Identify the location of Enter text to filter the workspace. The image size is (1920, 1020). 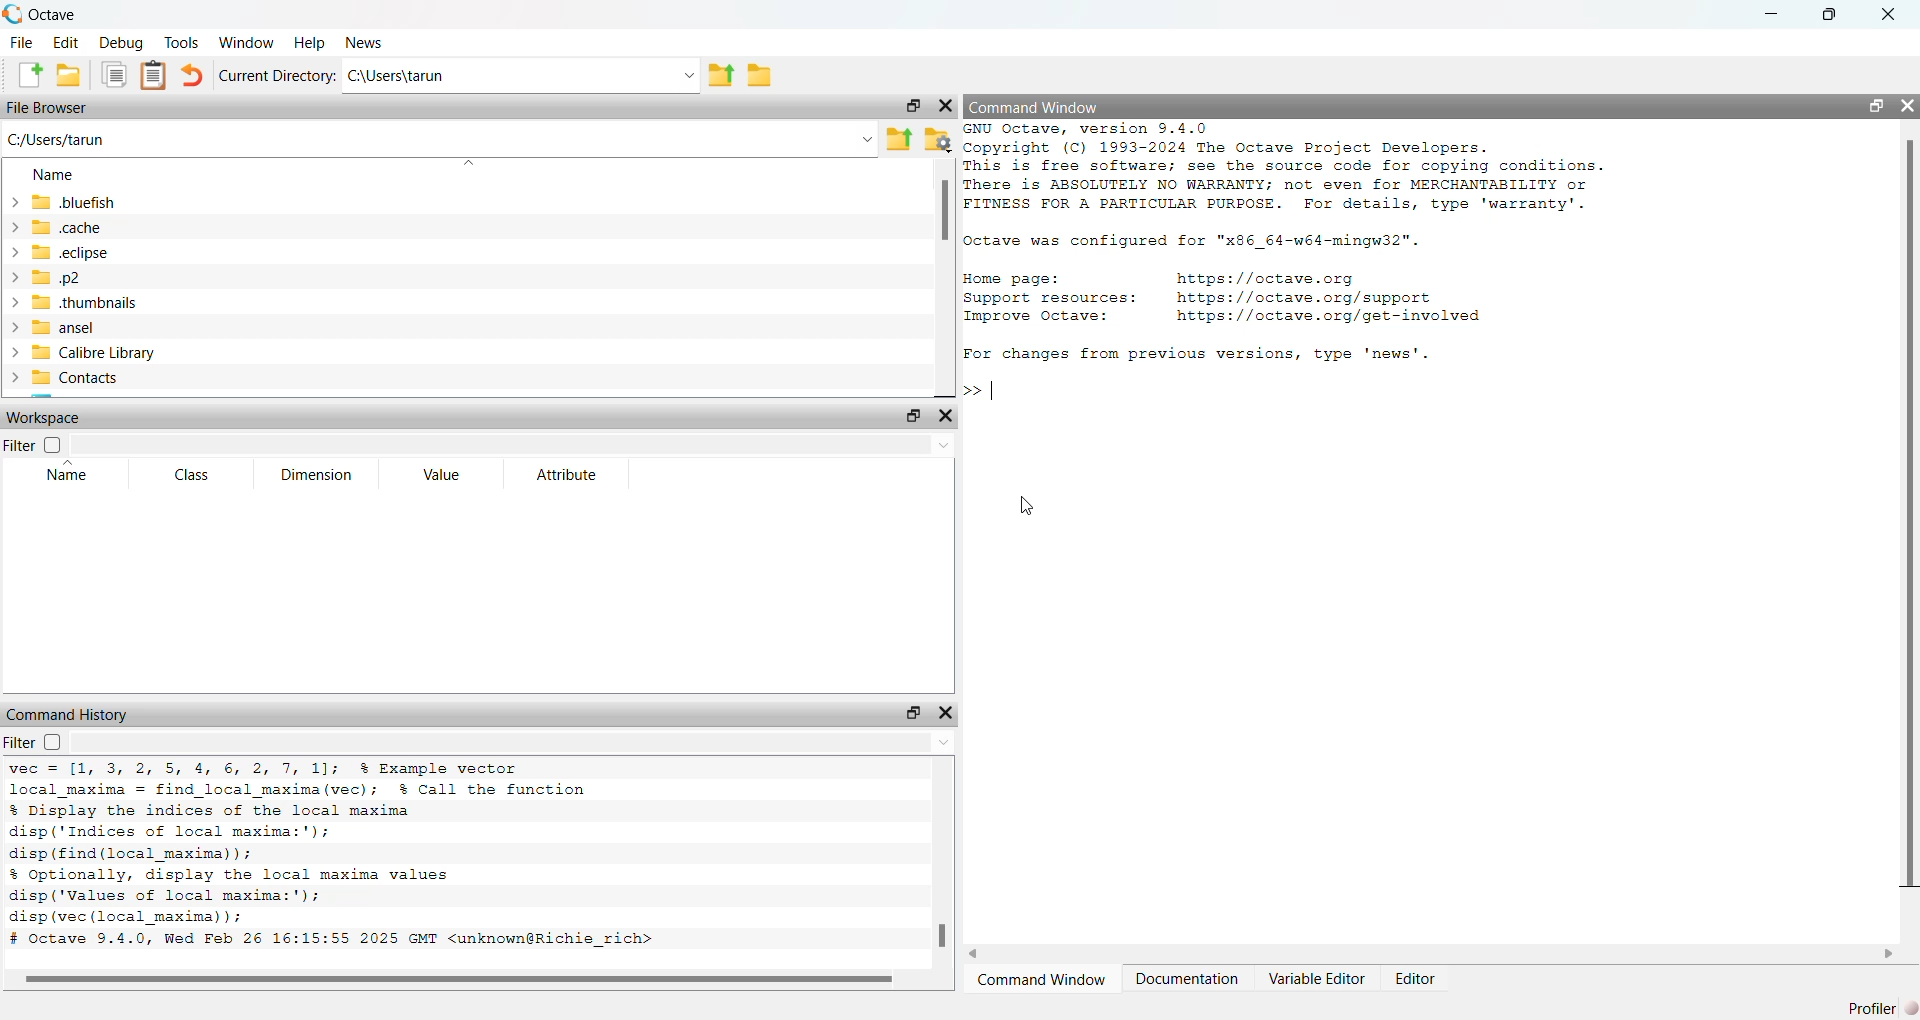
(514, 445).